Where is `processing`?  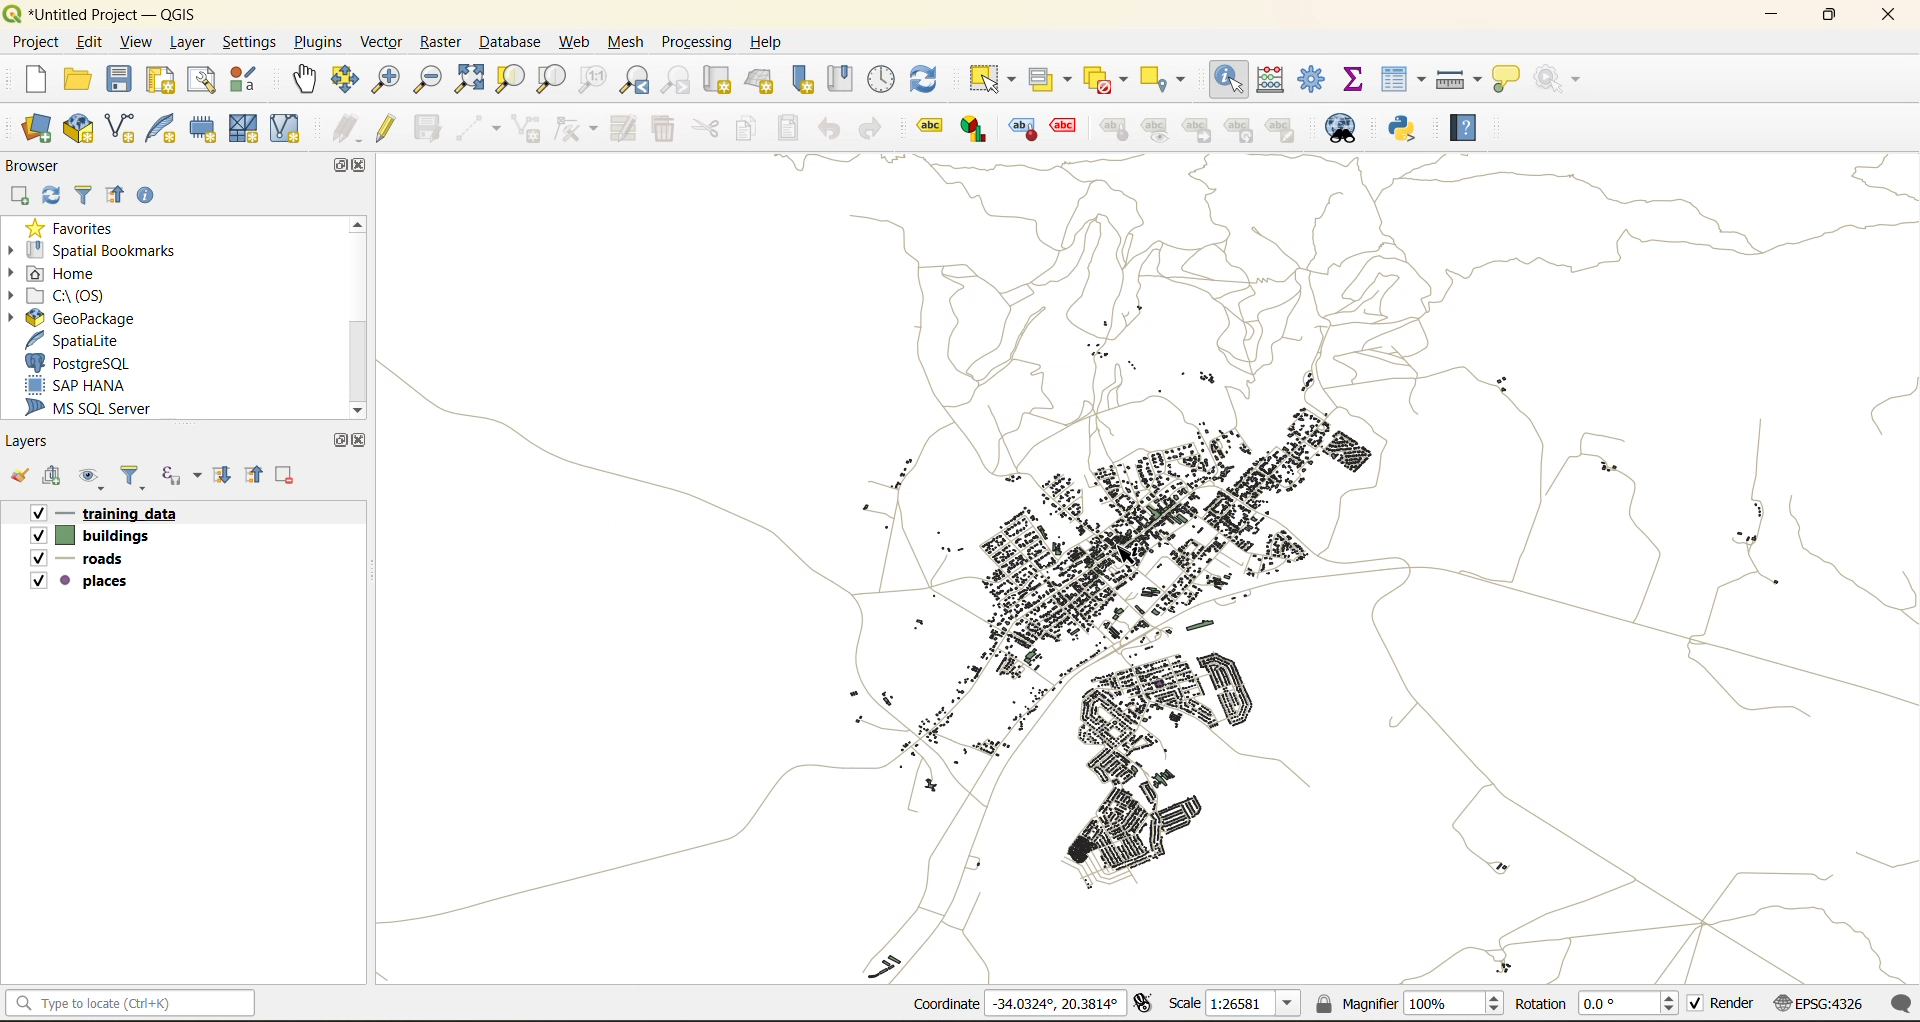
processing is located at coordinates (699, 45).